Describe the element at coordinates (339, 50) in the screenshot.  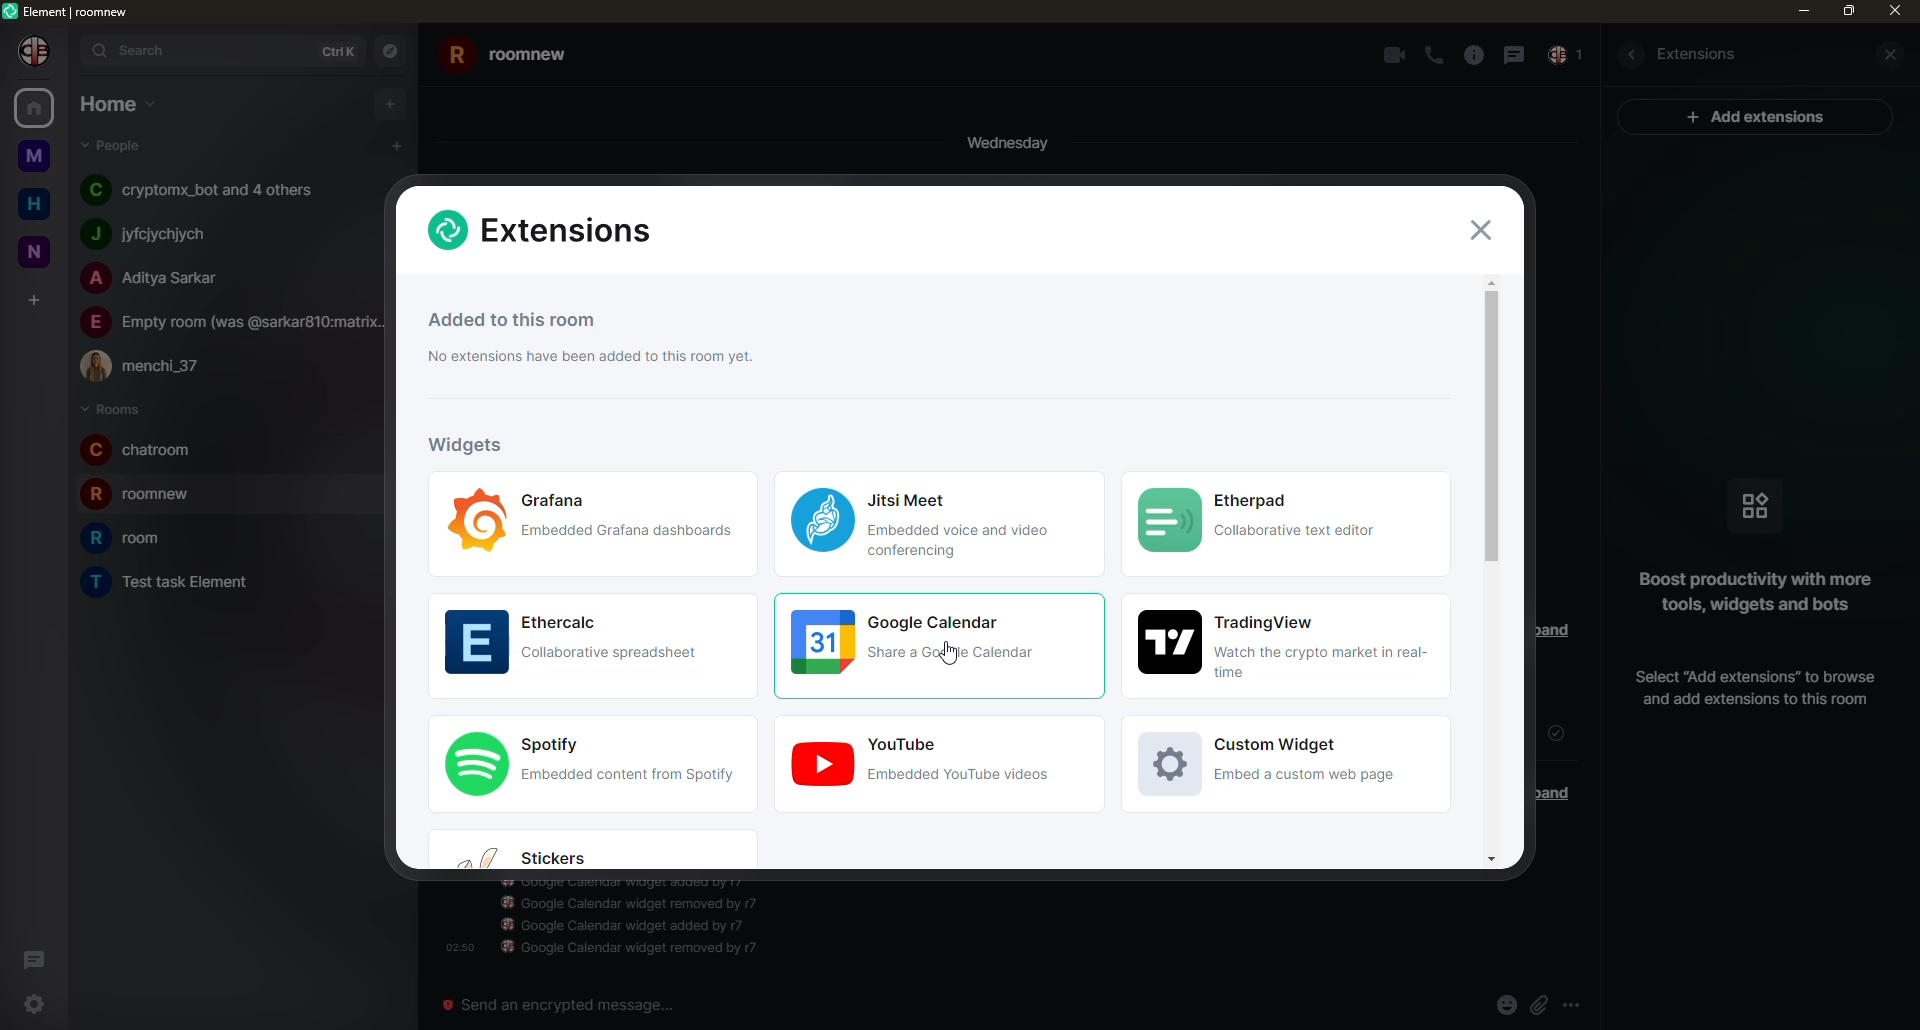
I see `ctrlK` at that location.